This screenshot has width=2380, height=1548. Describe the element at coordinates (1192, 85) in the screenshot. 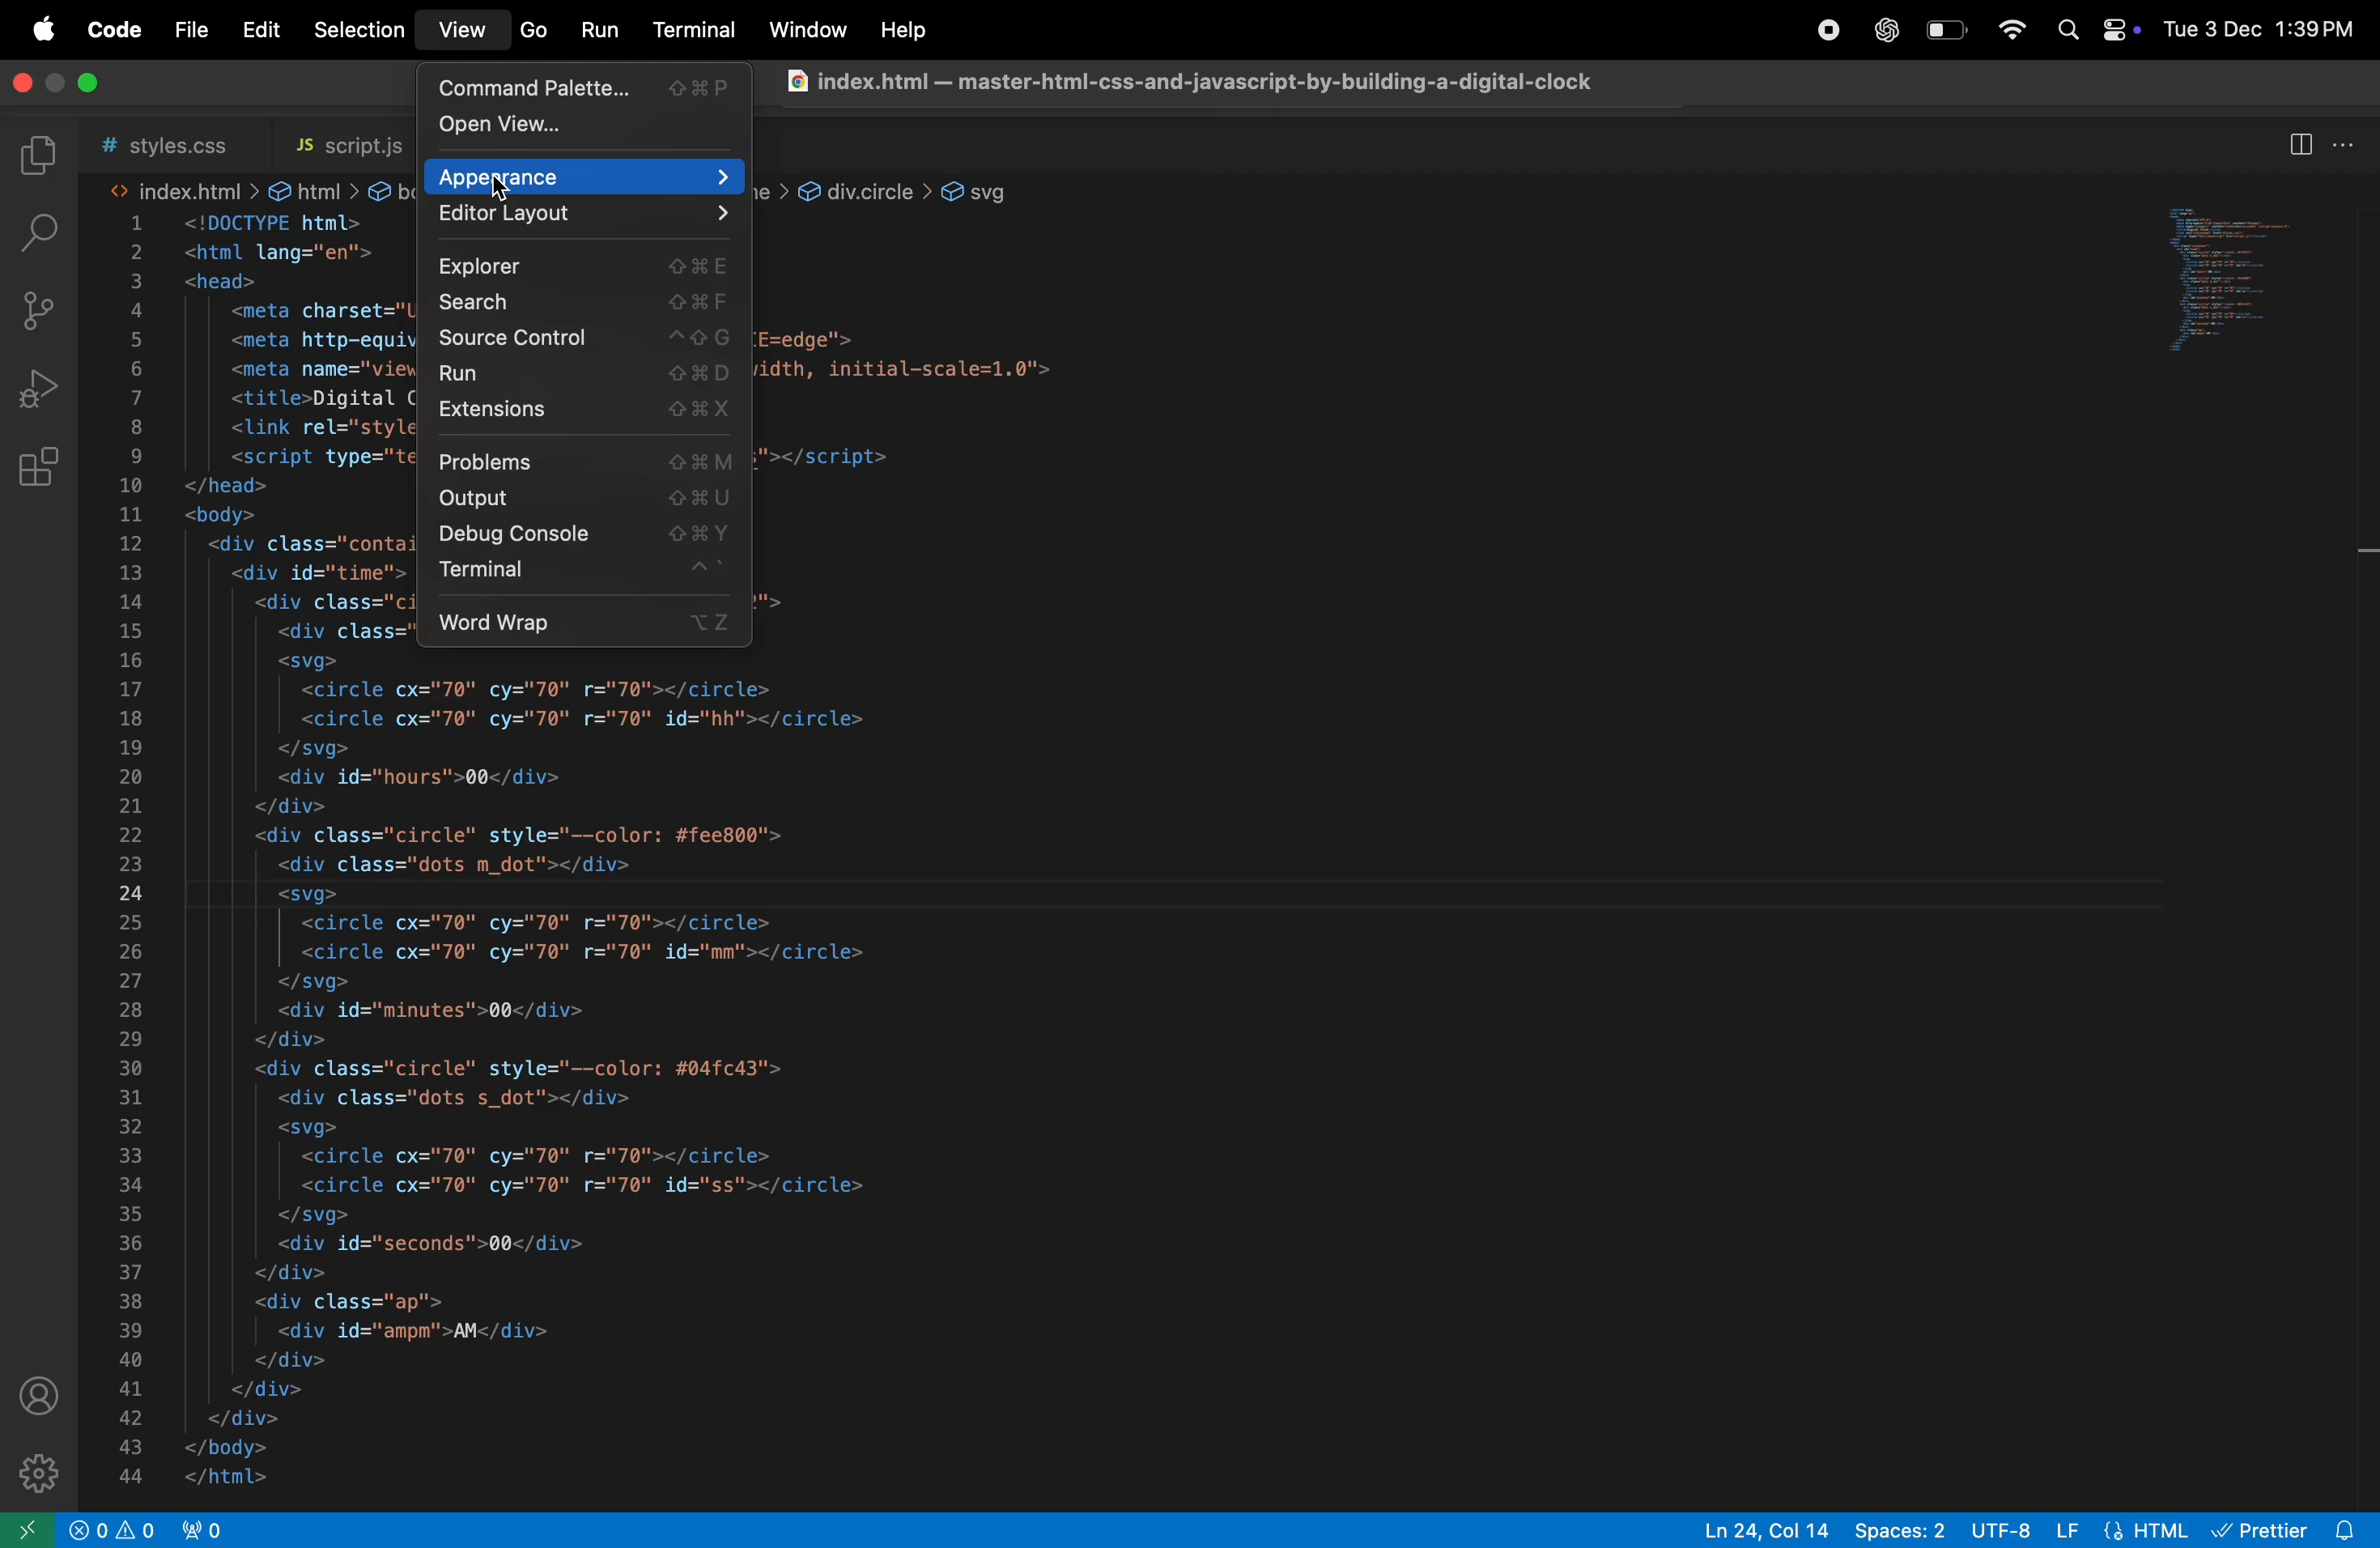

I see `chrome file index .html` at that location.